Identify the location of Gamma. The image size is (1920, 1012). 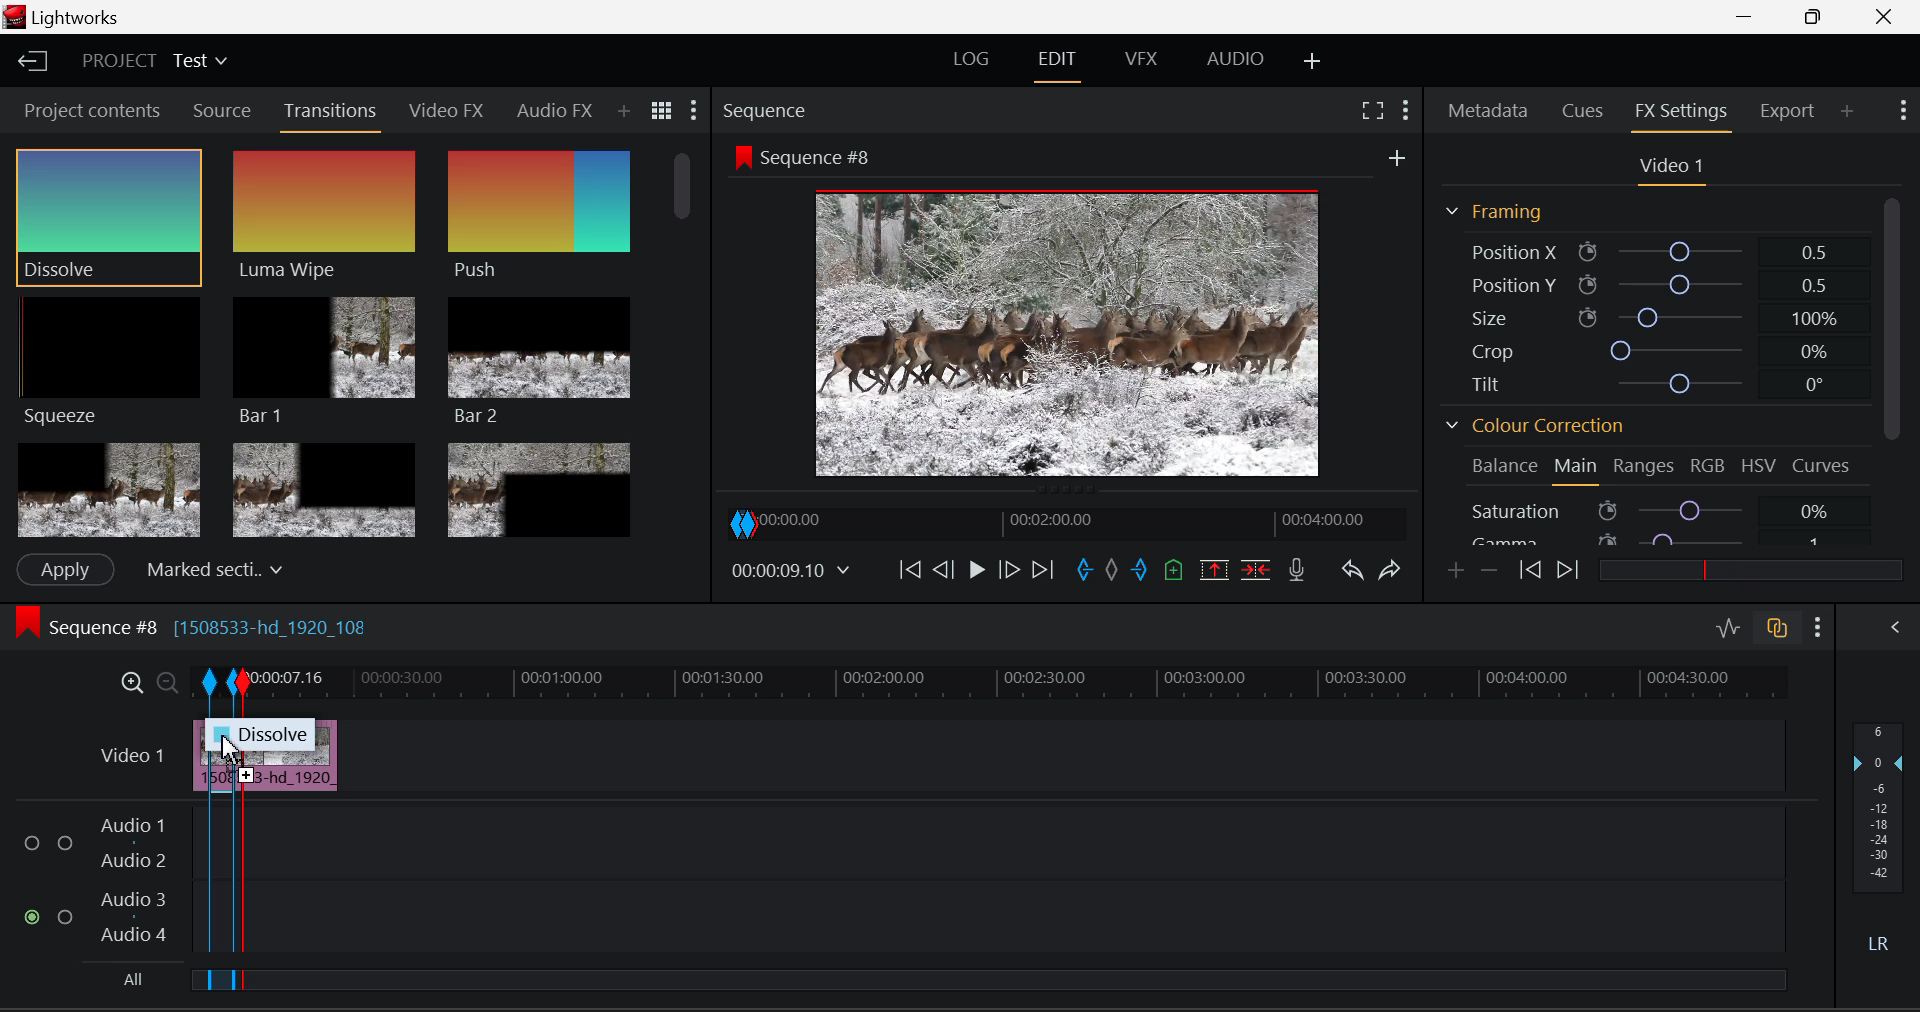
(1655, 540).